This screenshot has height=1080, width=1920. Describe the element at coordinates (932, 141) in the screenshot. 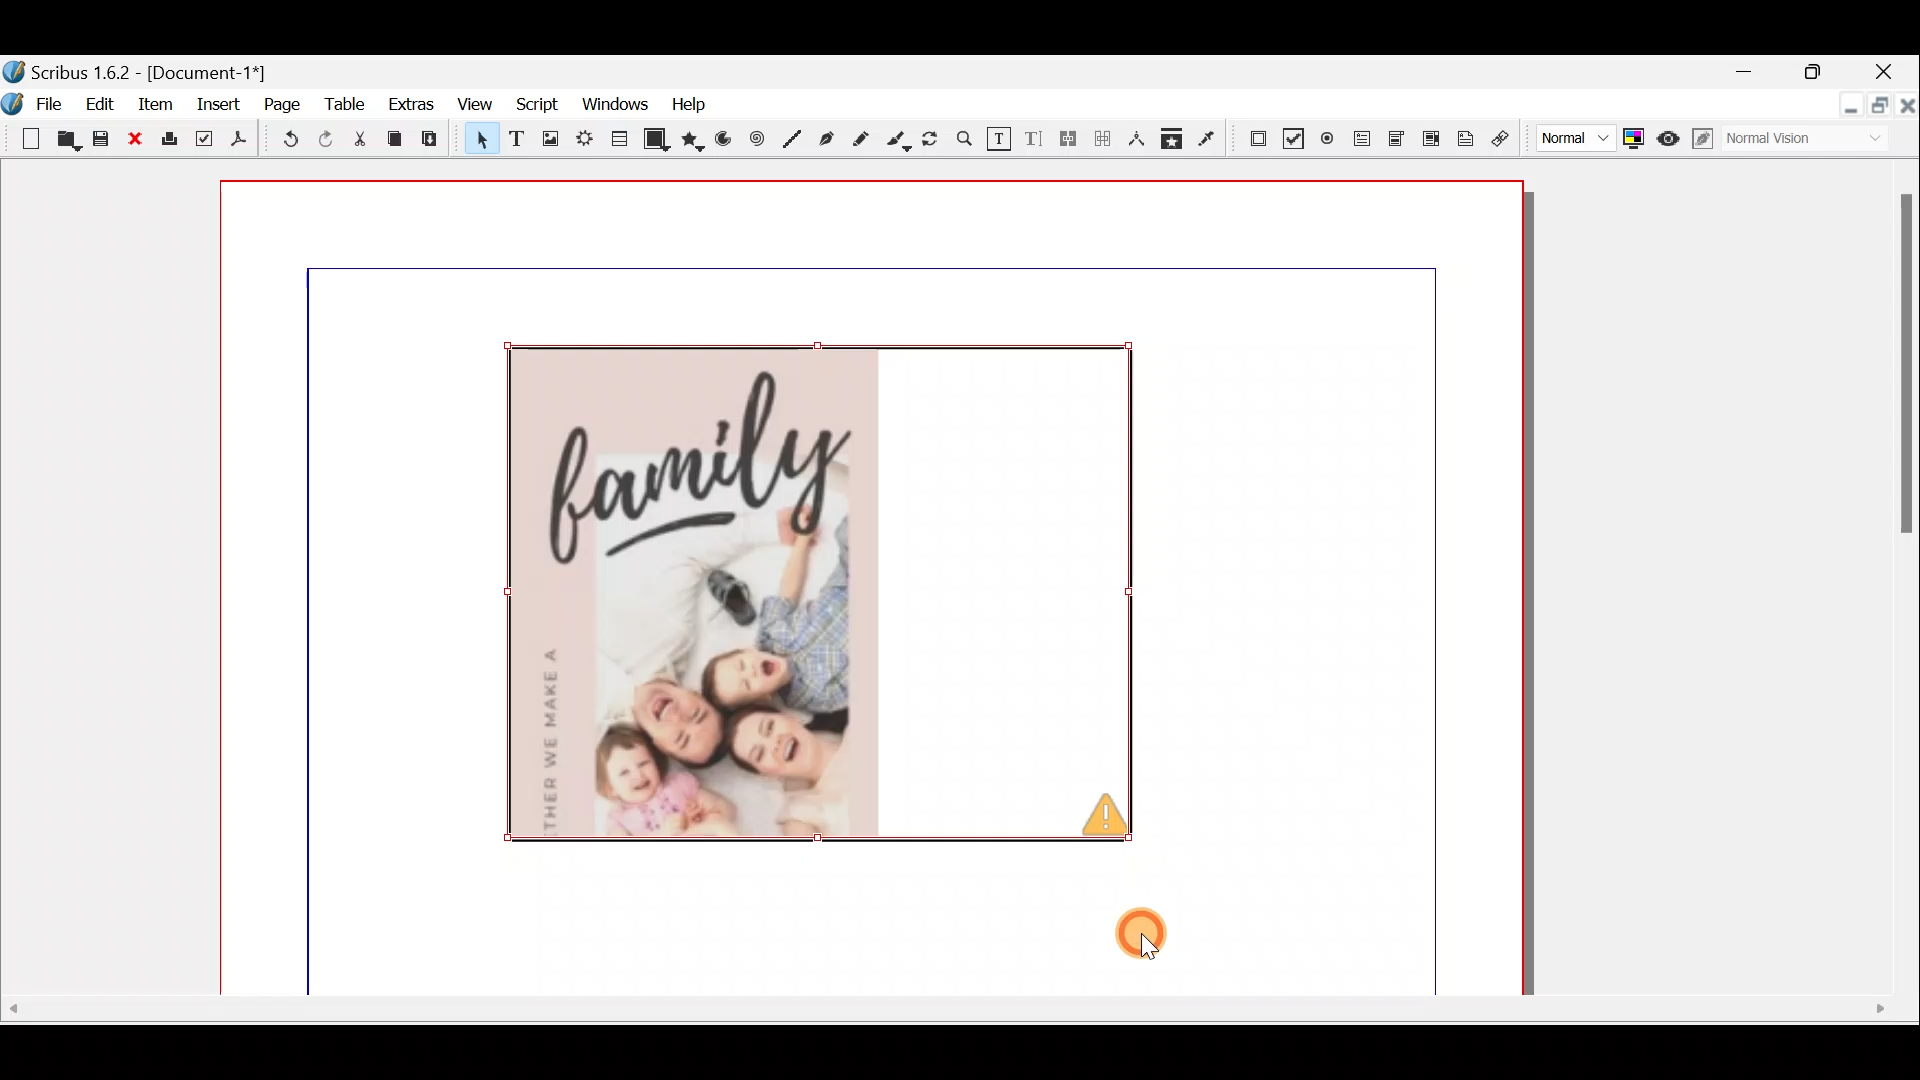

I see `Rotate item` at that location.